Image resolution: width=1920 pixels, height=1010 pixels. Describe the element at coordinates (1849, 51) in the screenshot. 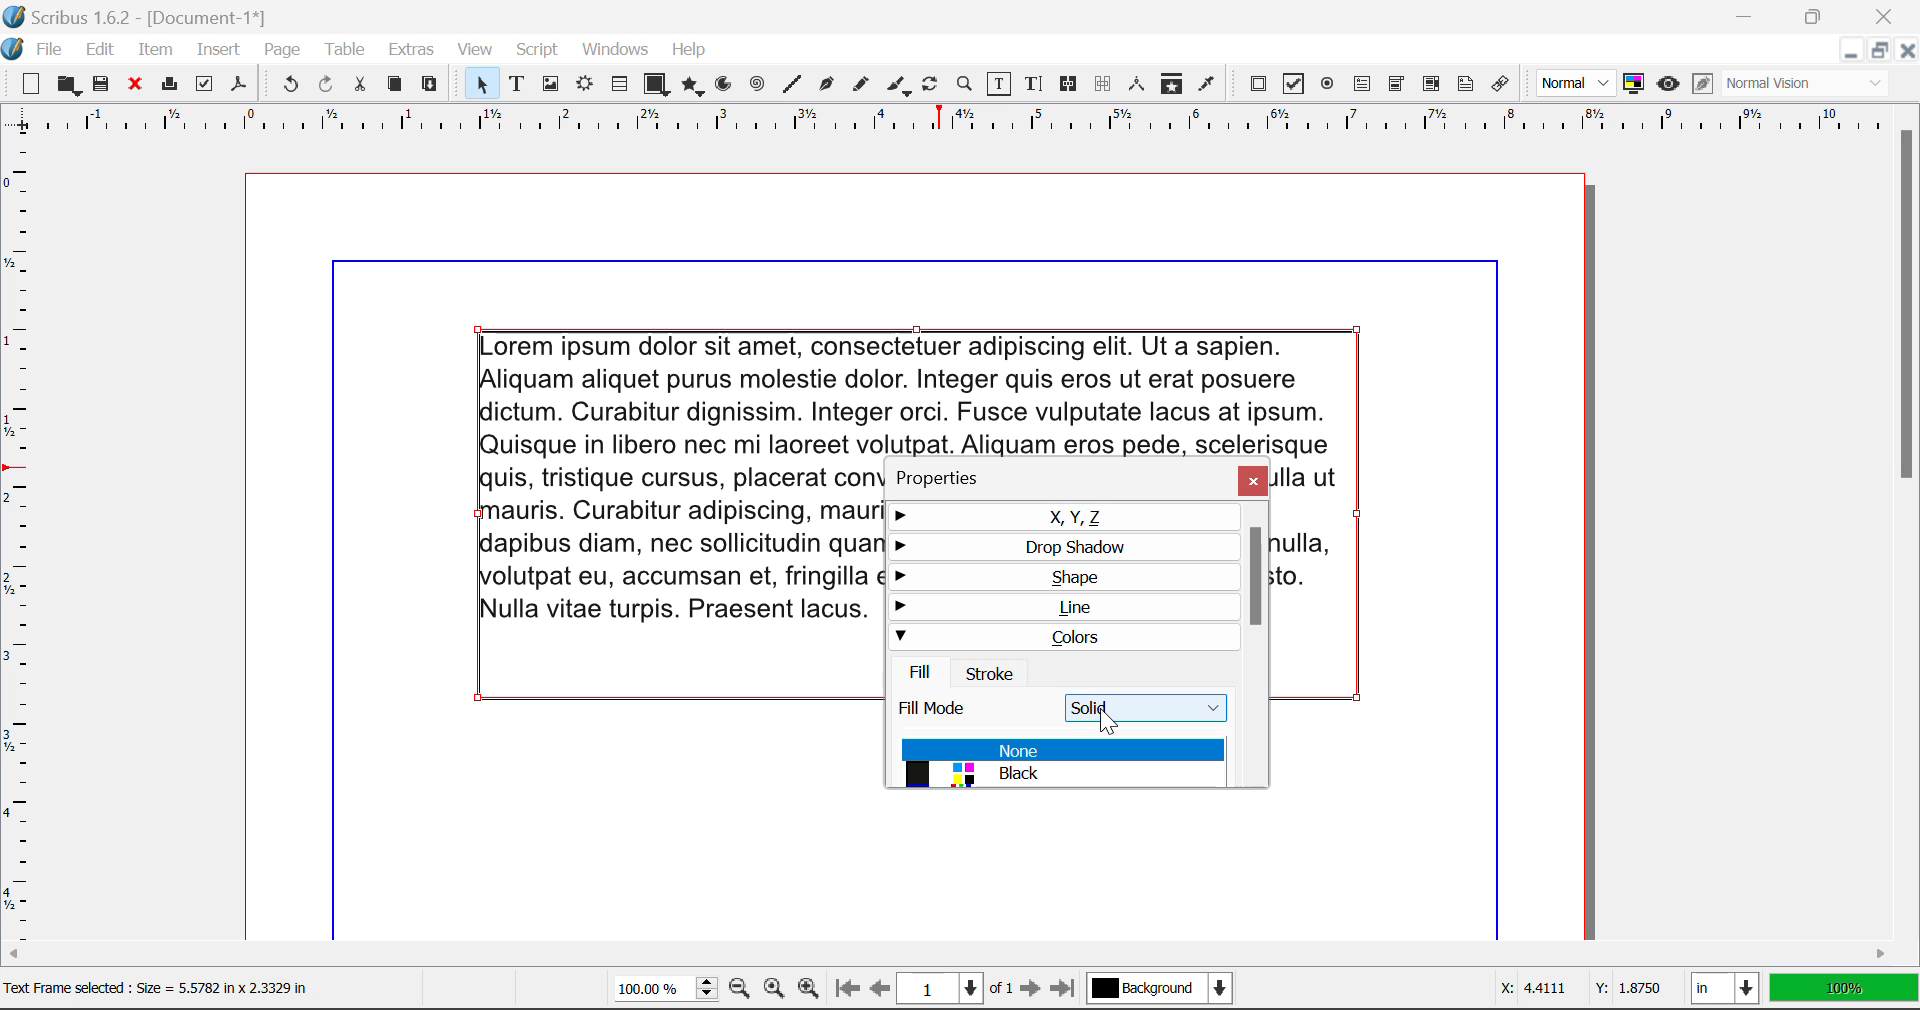

I see `Restore Down` at that location.